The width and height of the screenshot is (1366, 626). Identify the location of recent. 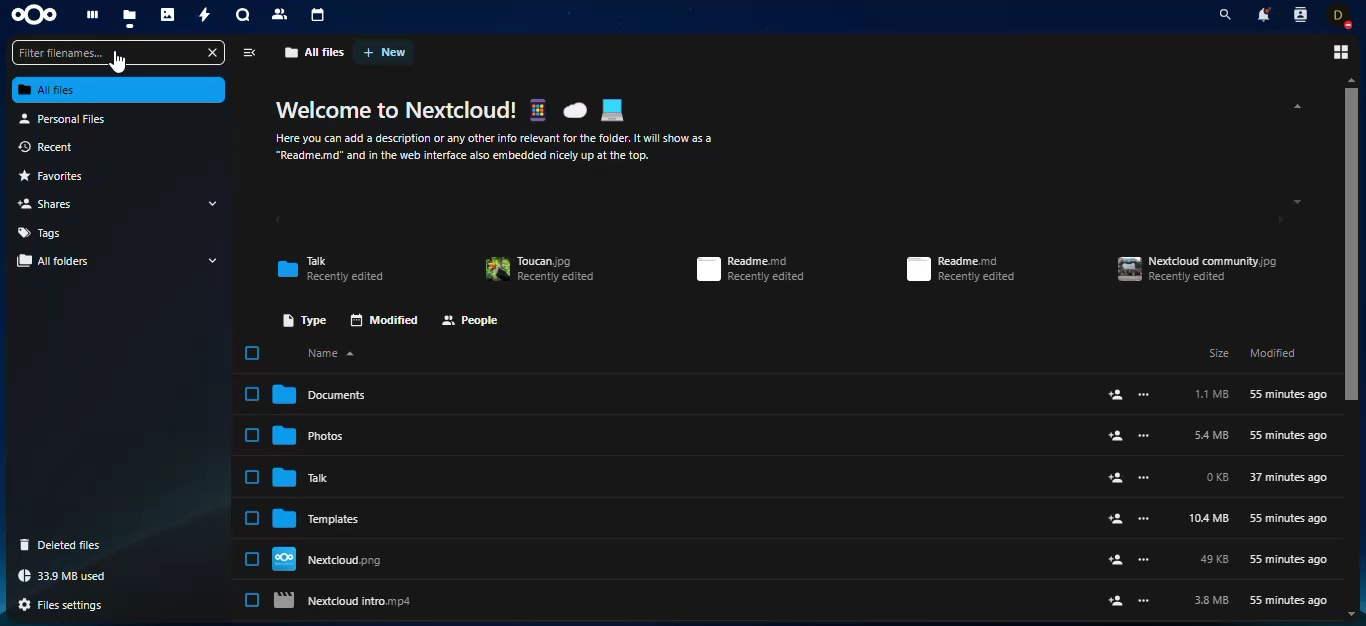
(59, 148).